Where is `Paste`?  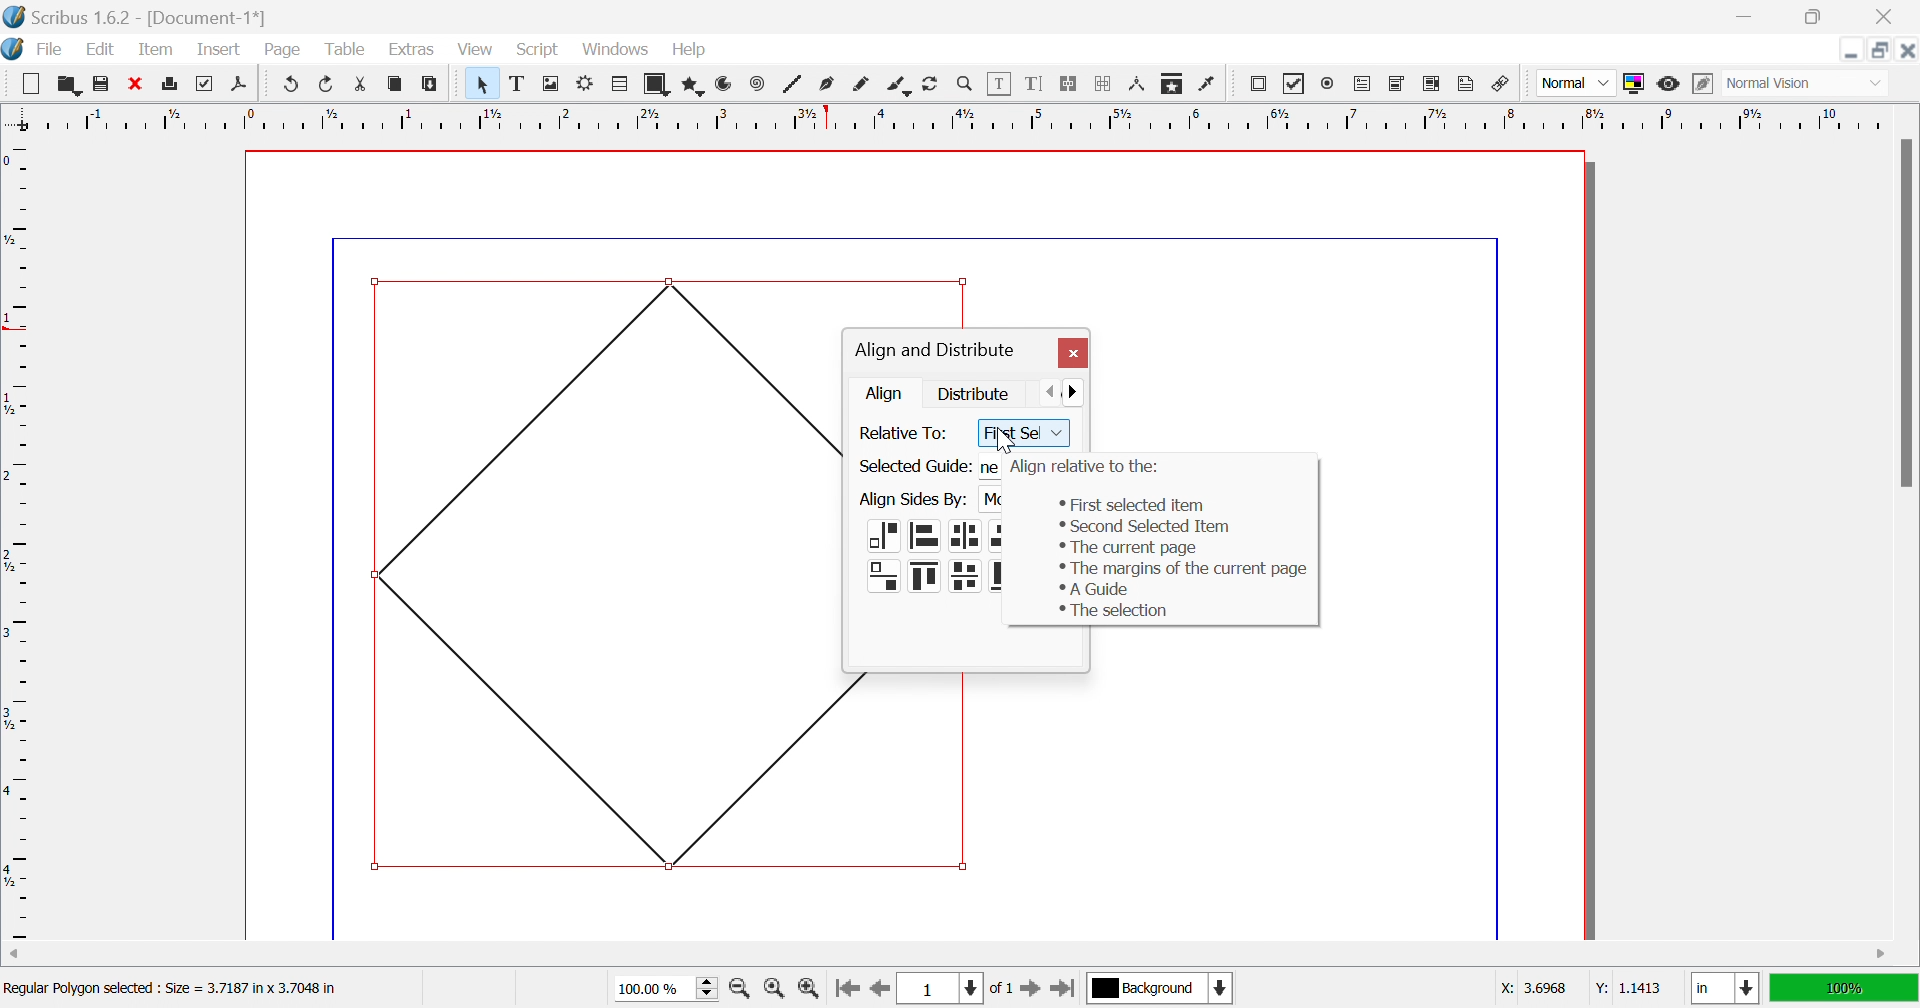 Paste is located at coordinates (433, 84).